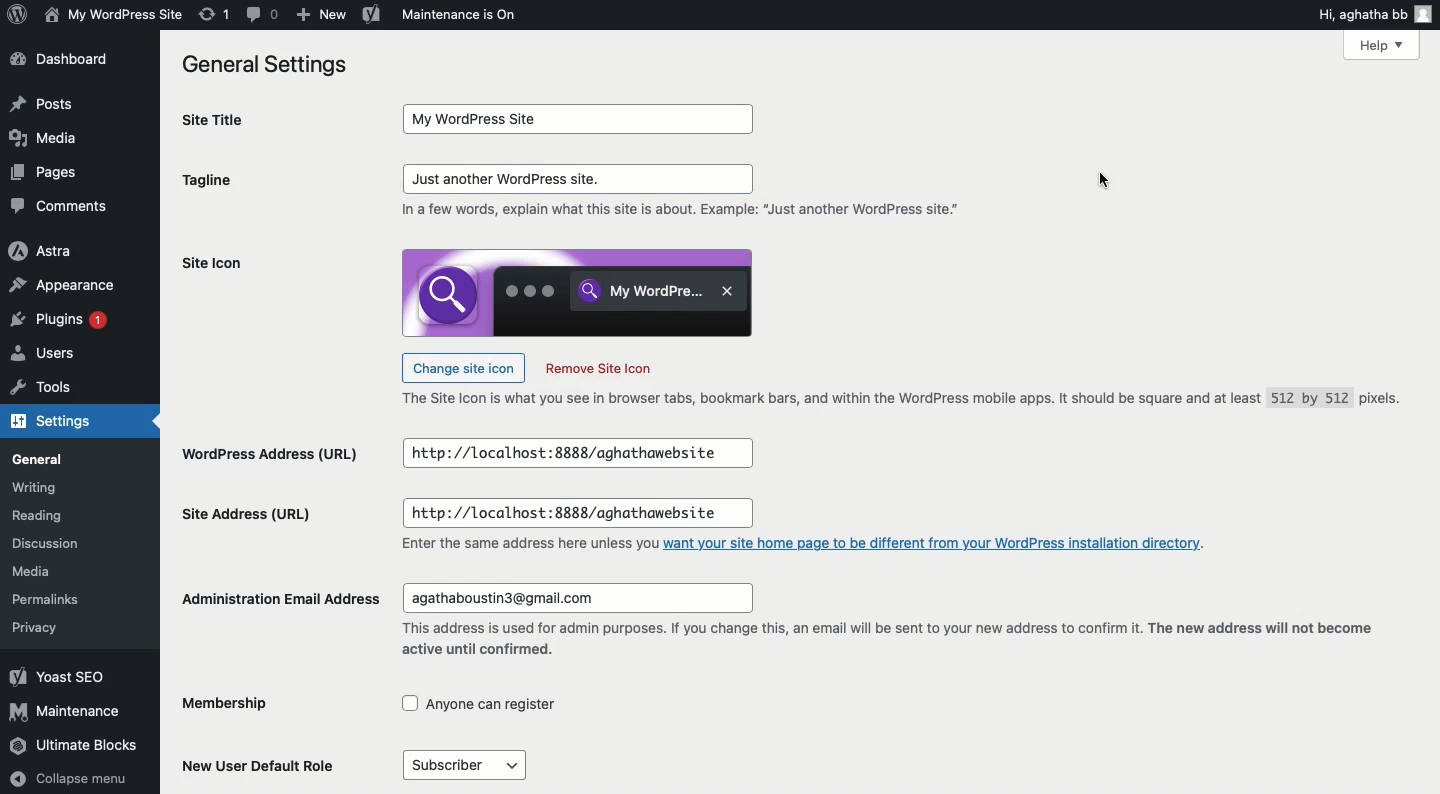 The width and height of the screenshot is (1440, 794). What do you see at coordinates (43, 137) in the screenshot?
I see `Media` at bounding box center [43, 137].